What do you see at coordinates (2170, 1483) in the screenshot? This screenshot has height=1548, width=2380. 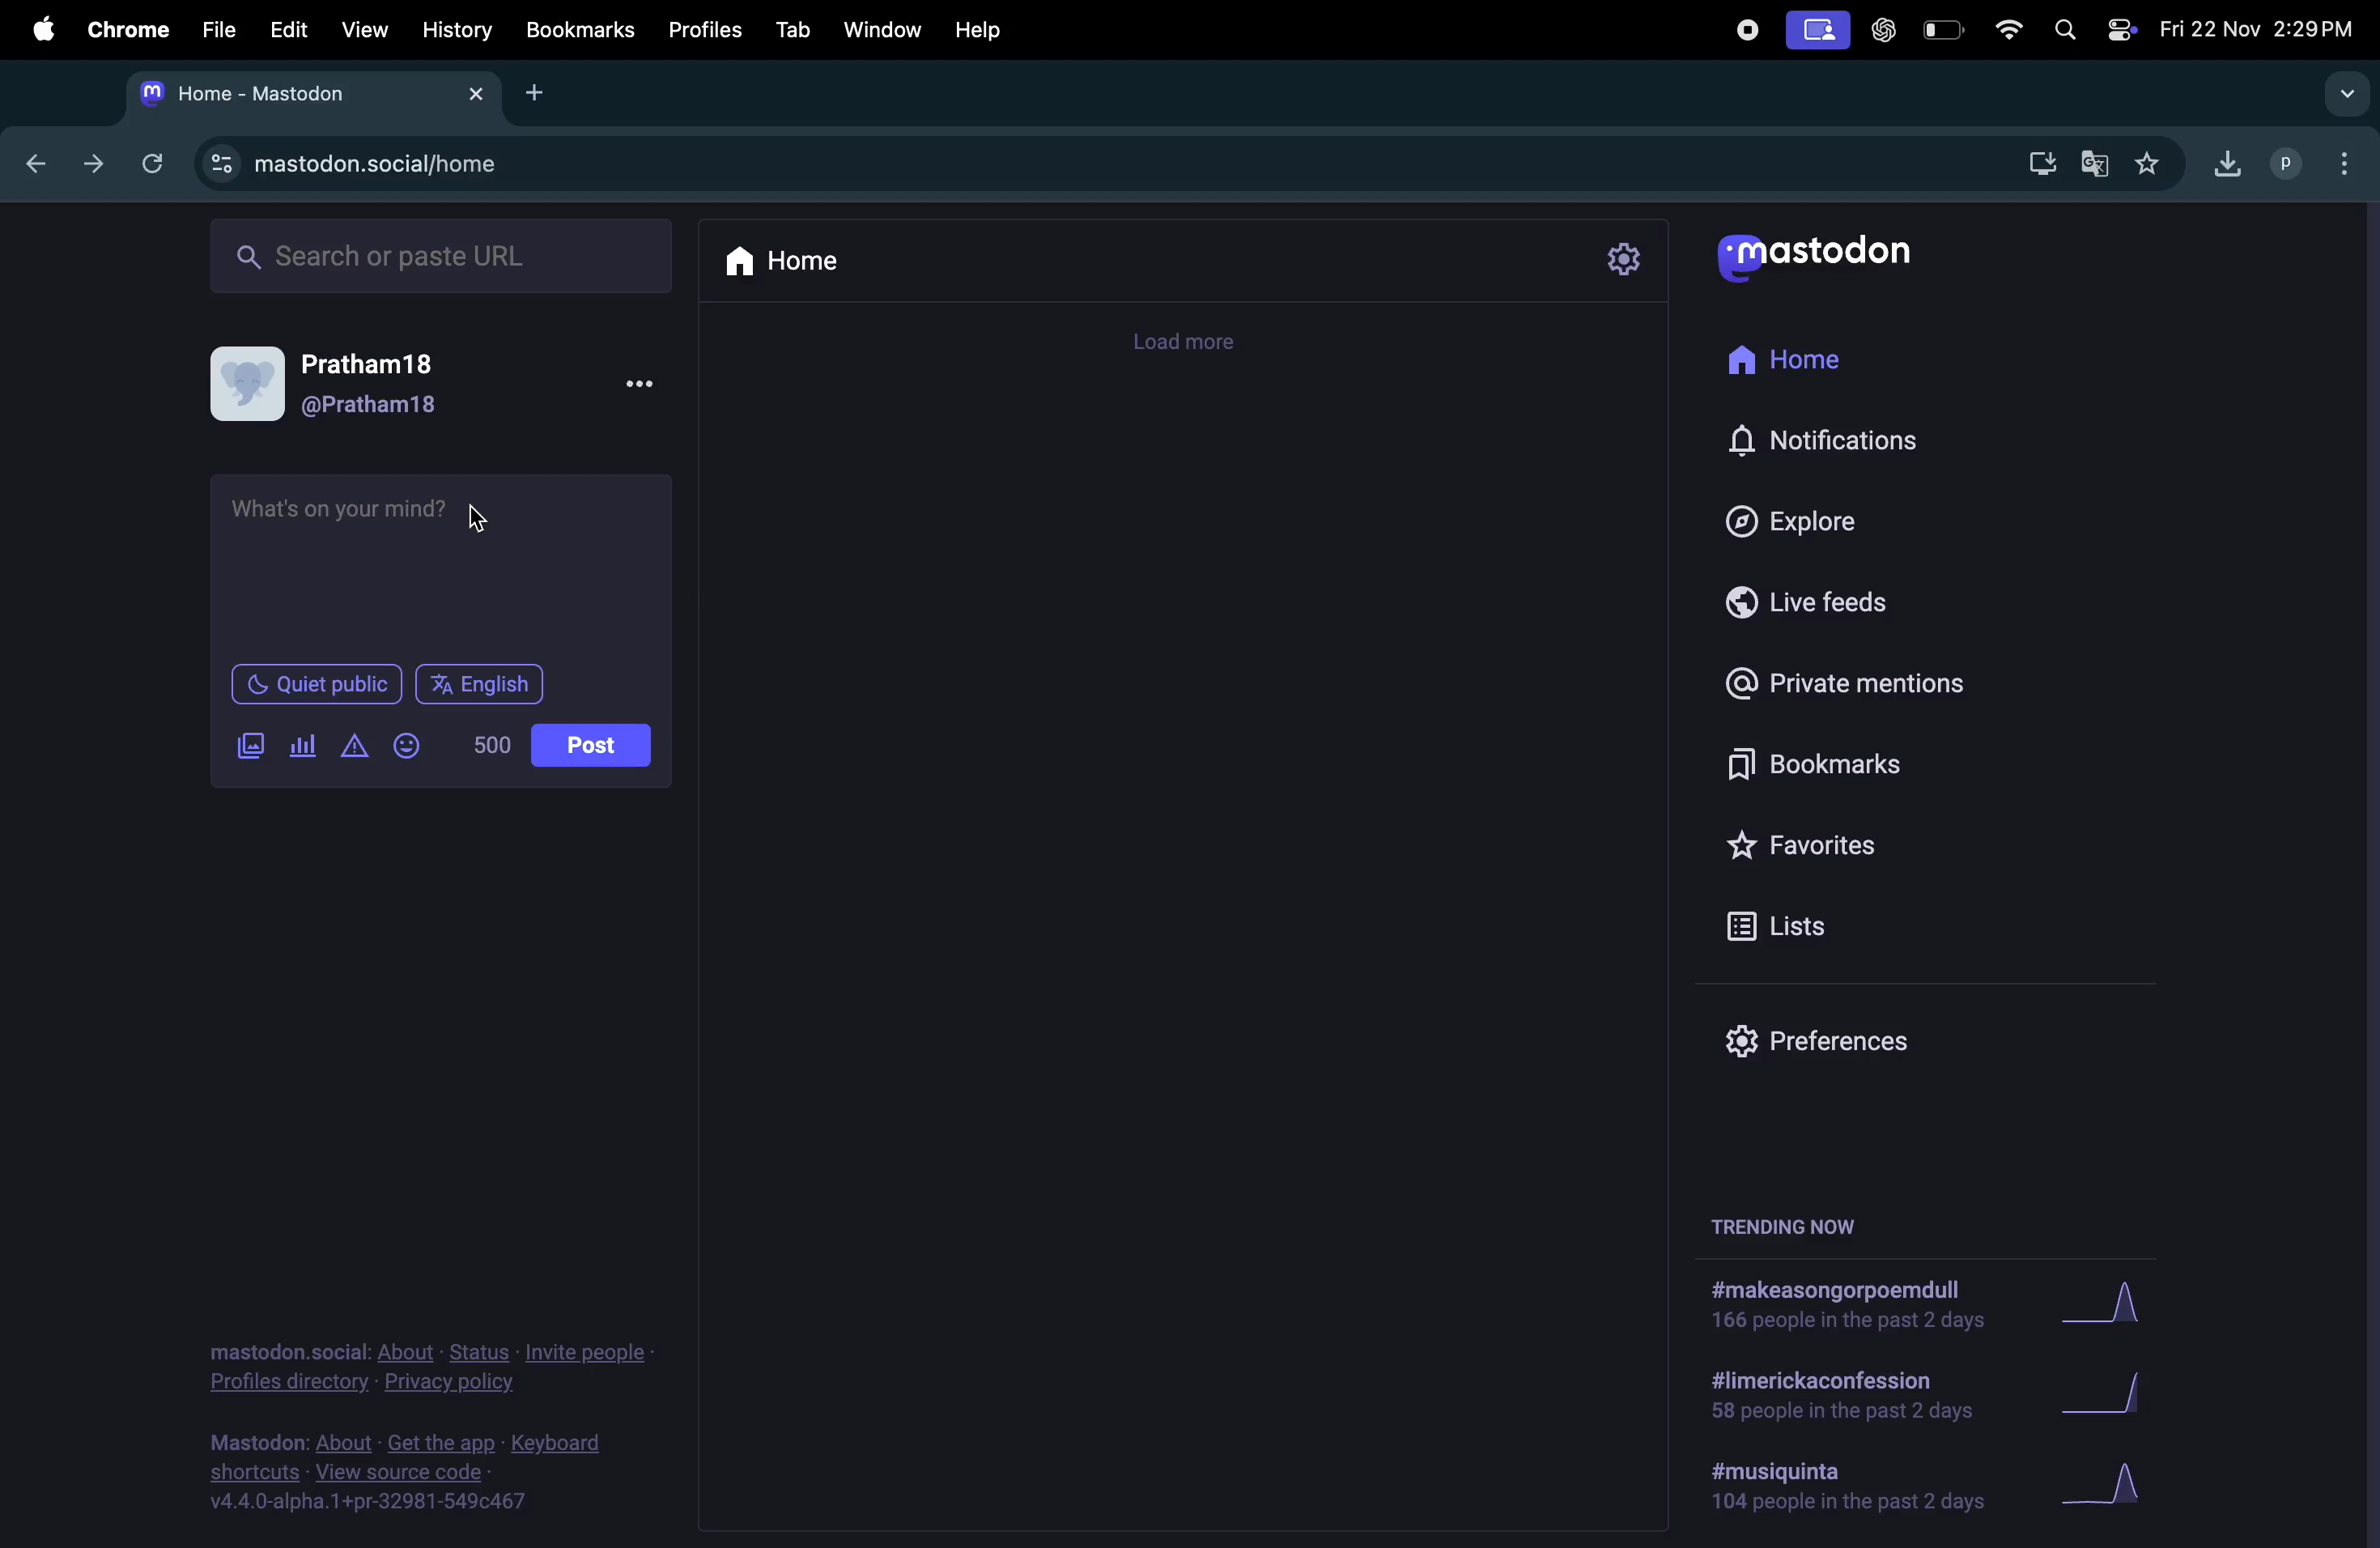 I see `graphs` at bounding box center [2170, 1483].